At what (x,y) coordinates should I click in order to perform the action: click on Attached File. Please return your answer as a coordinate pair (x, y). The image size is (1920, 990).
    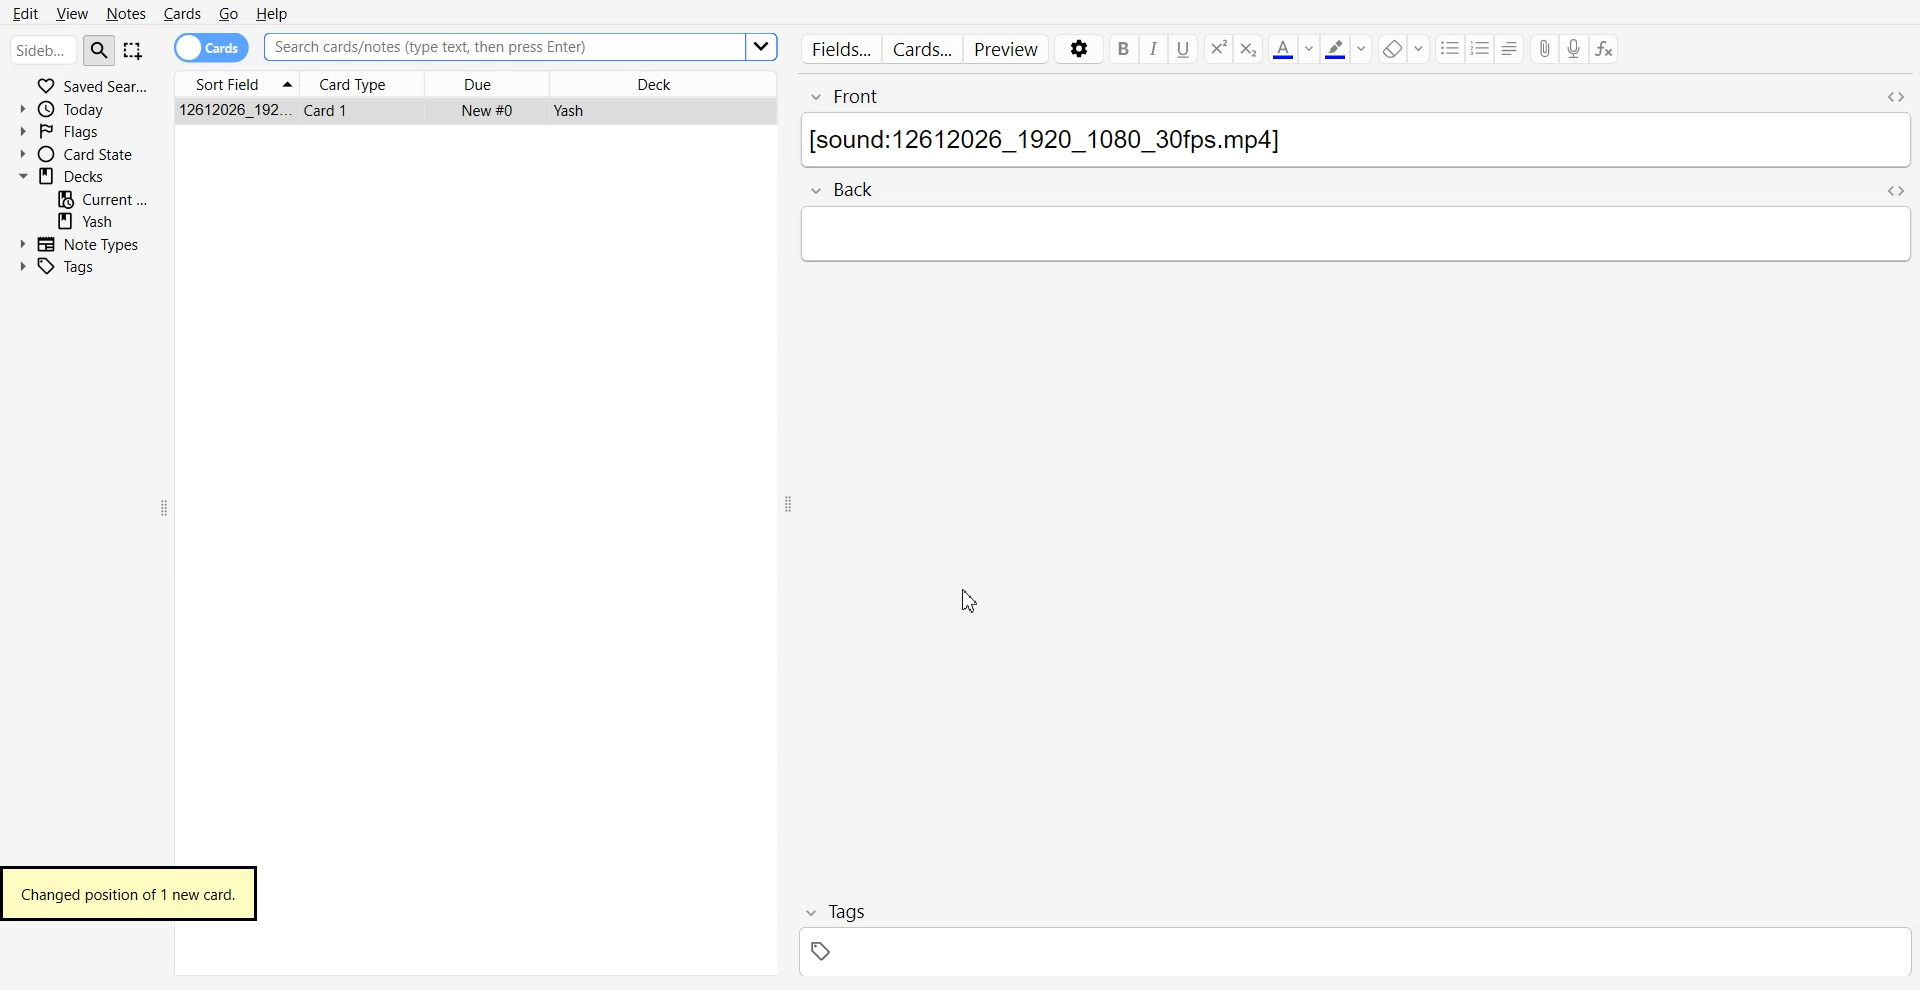
    Looking at the image, I should click on (1545, 50).